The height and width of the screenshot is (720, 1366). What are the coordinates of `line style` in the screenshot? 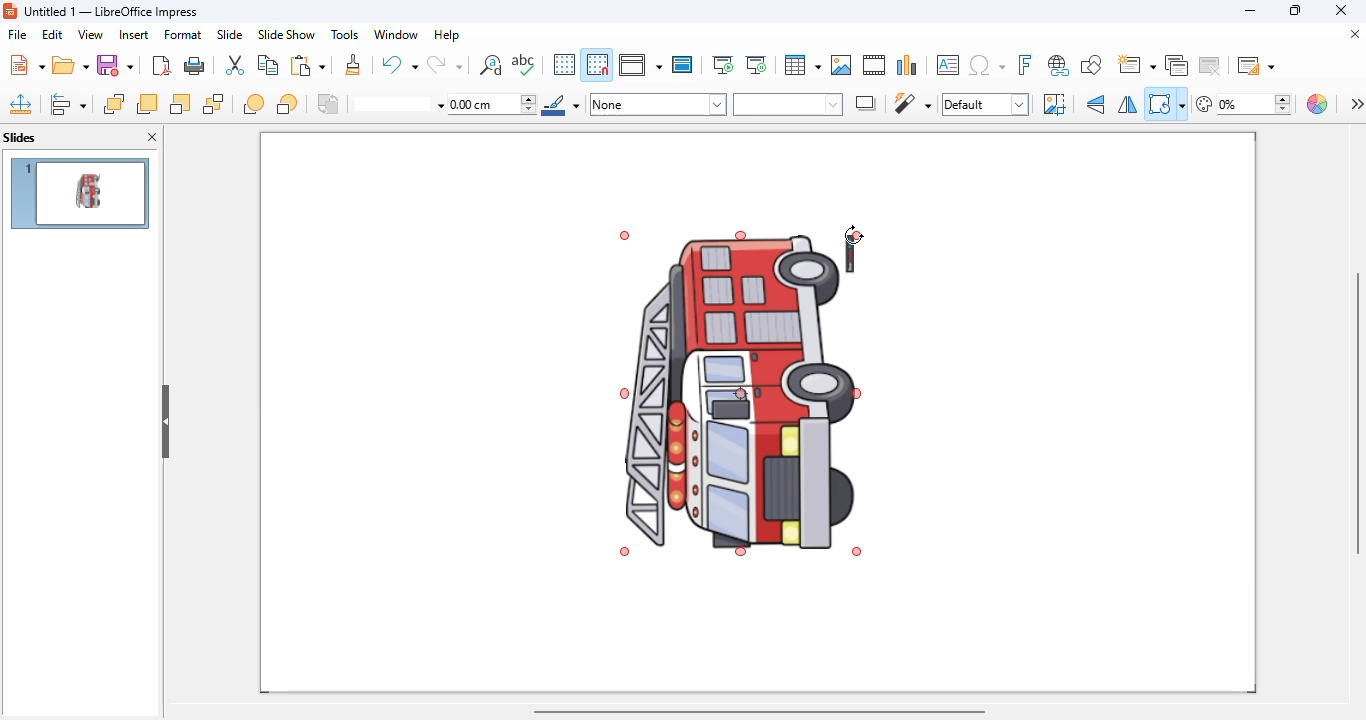 It's located at (400, 104).